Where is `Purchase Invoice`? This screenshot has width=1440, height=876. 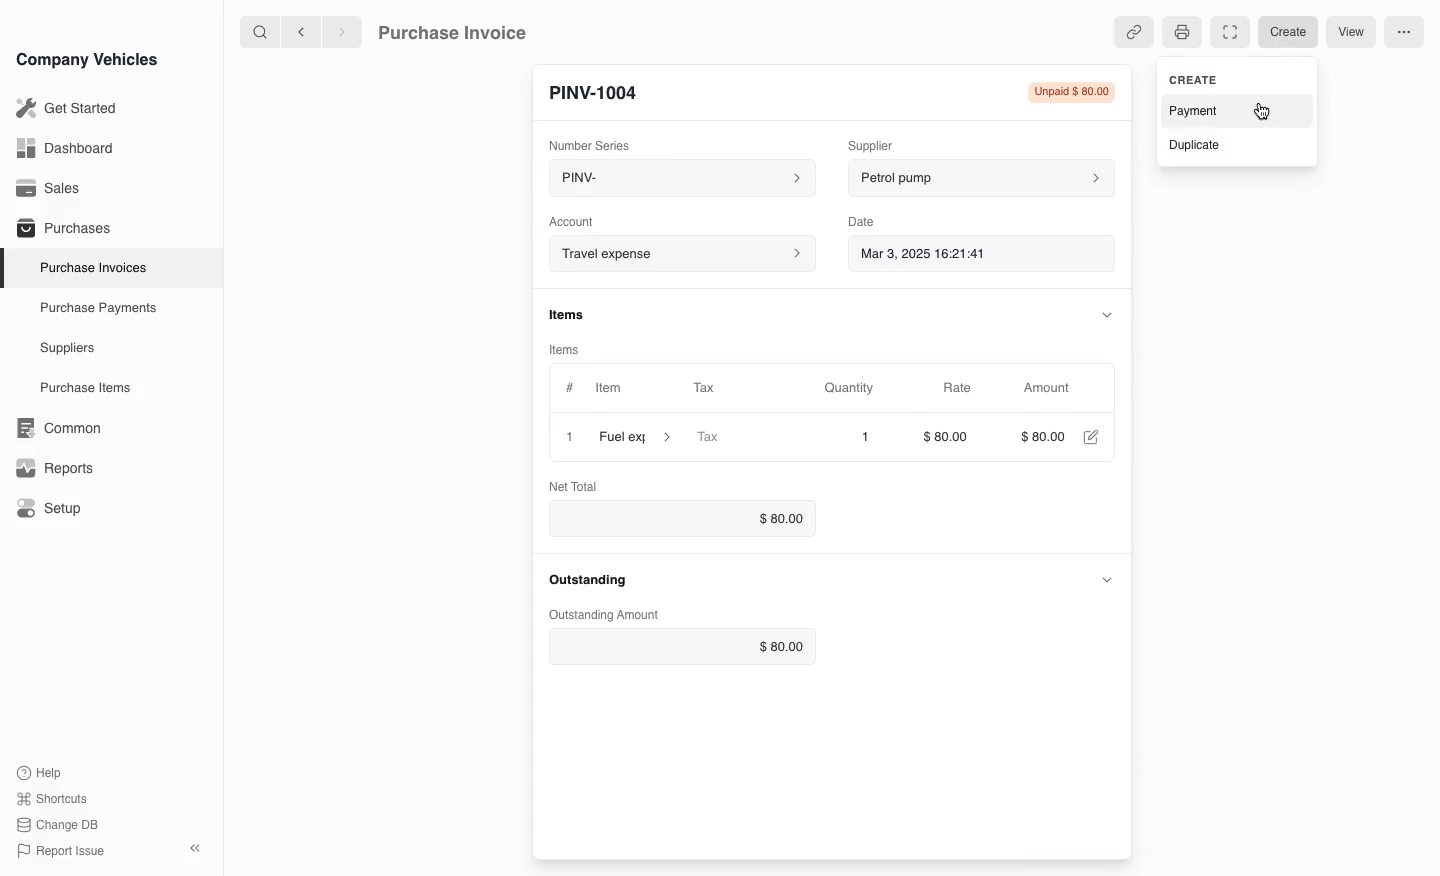
Purchase Invoice is located at coordinates (466, 31).